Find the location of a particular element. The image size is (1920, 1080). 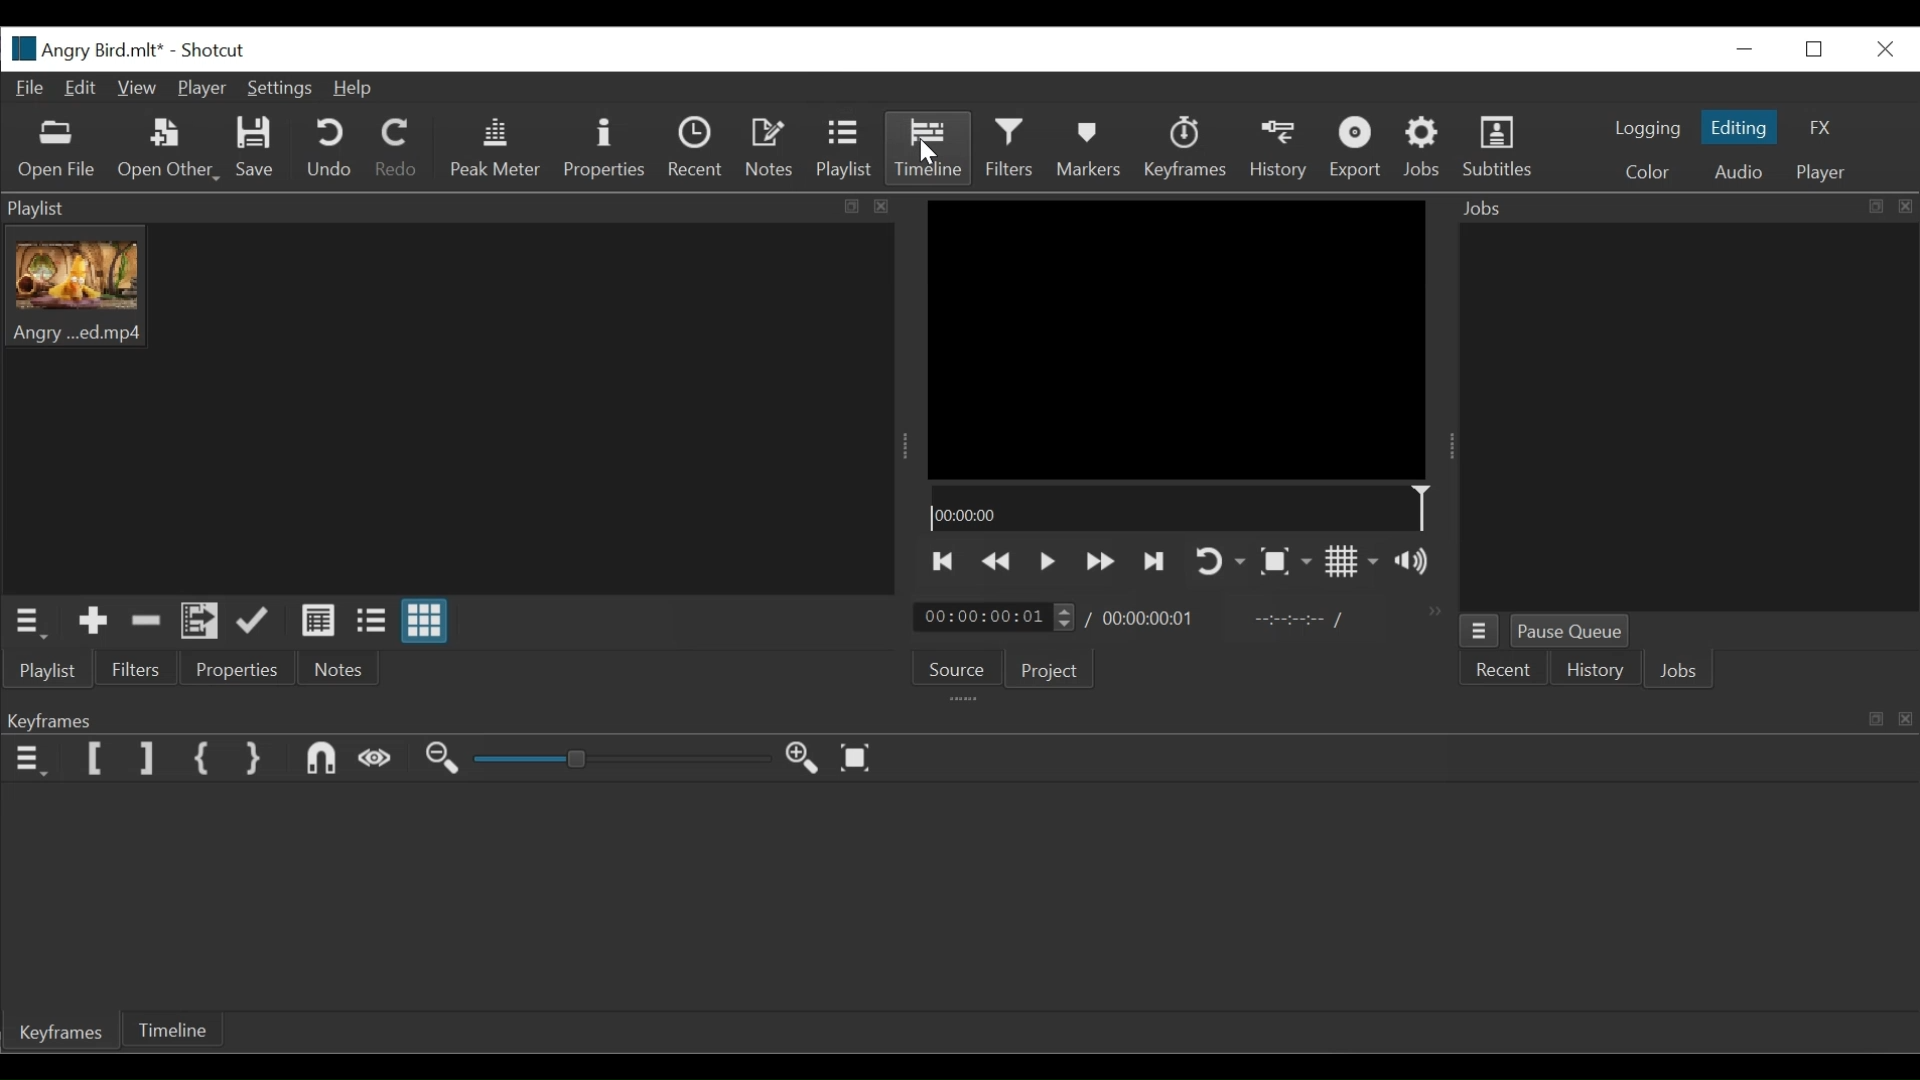

Total duration is located at coordinates (1148, 618).